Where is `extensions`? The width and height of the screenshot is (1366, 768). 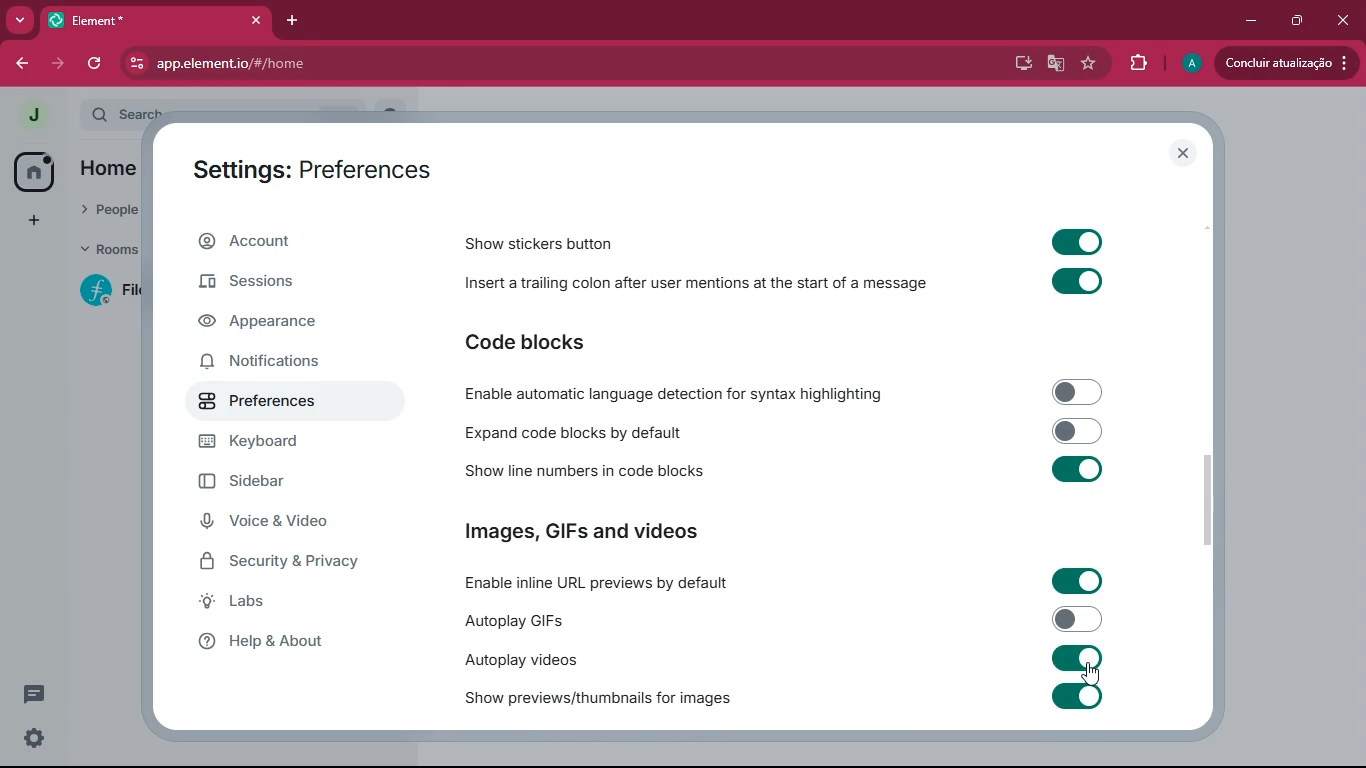
extensions is located at coordinates (1137, 61).